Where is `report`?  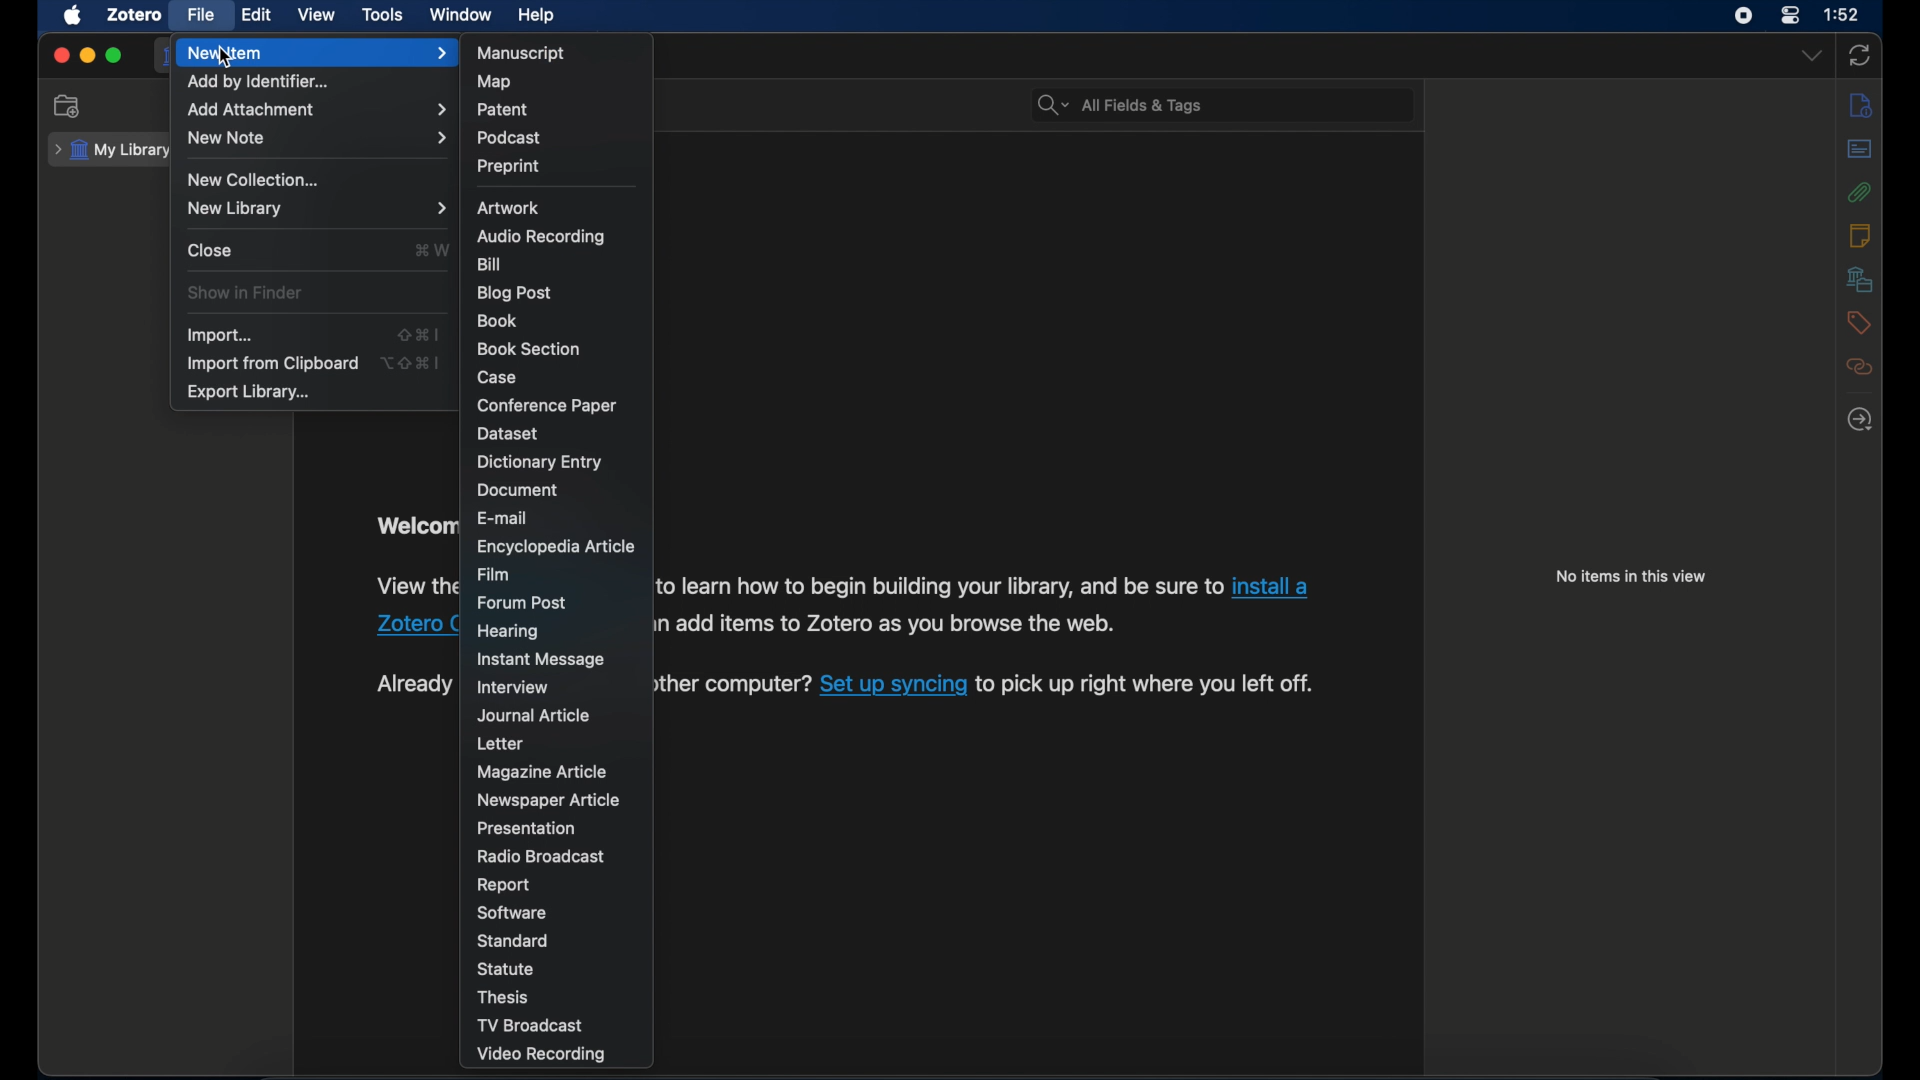 report is located at coordinates (505, 886).